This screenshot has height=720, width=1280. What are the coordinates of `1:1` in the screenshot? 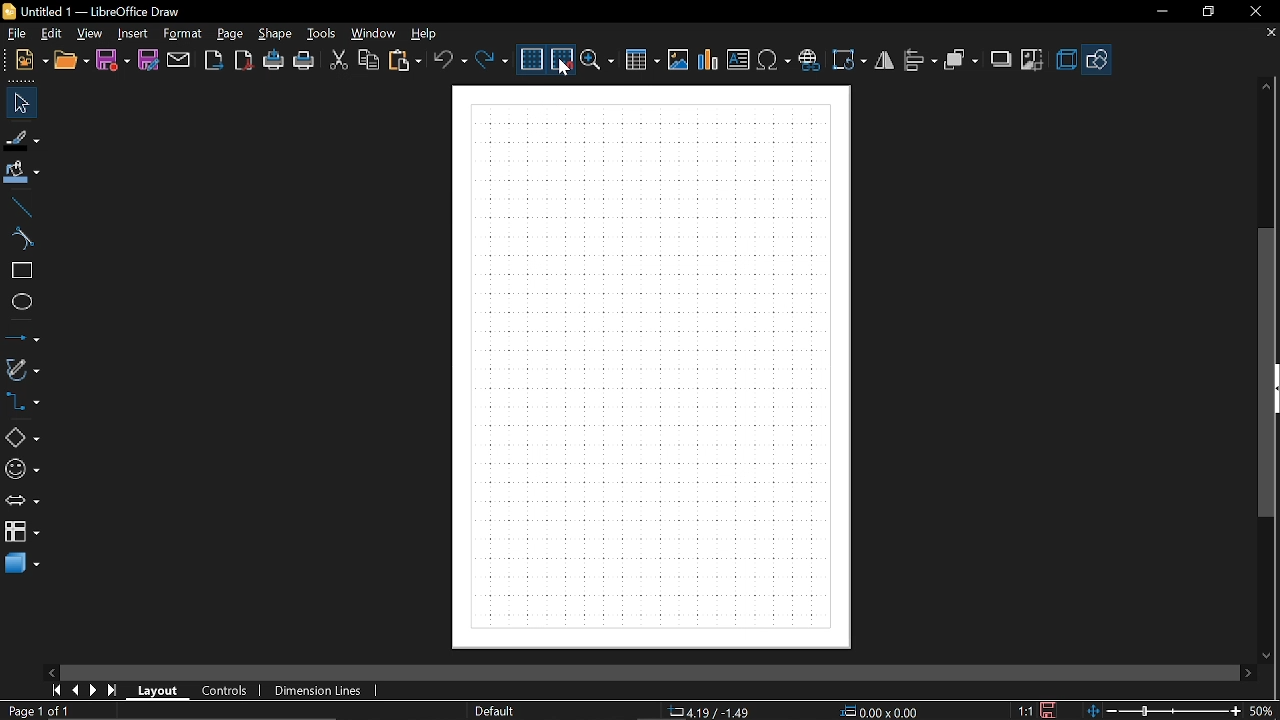 It's located at (1026, 710).